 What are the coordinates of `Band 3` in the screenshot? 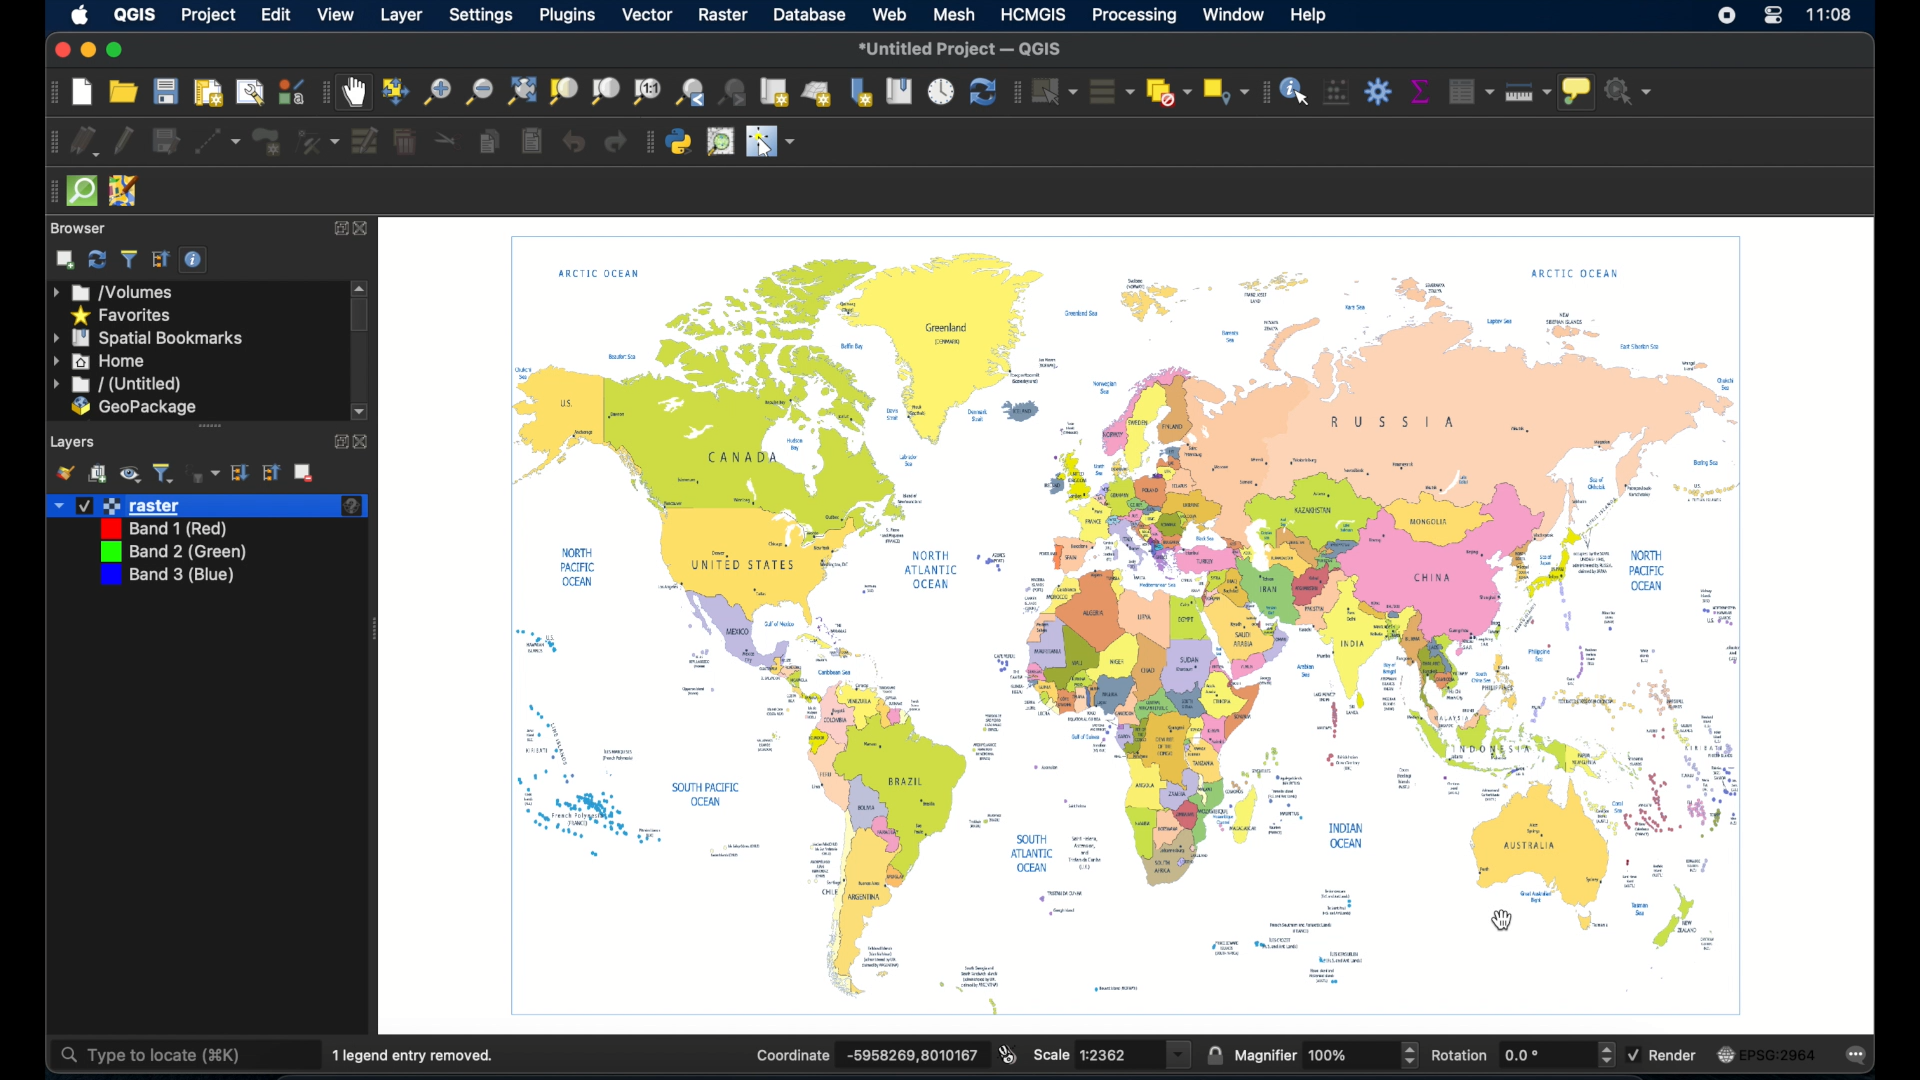 It's located at (168, 578).